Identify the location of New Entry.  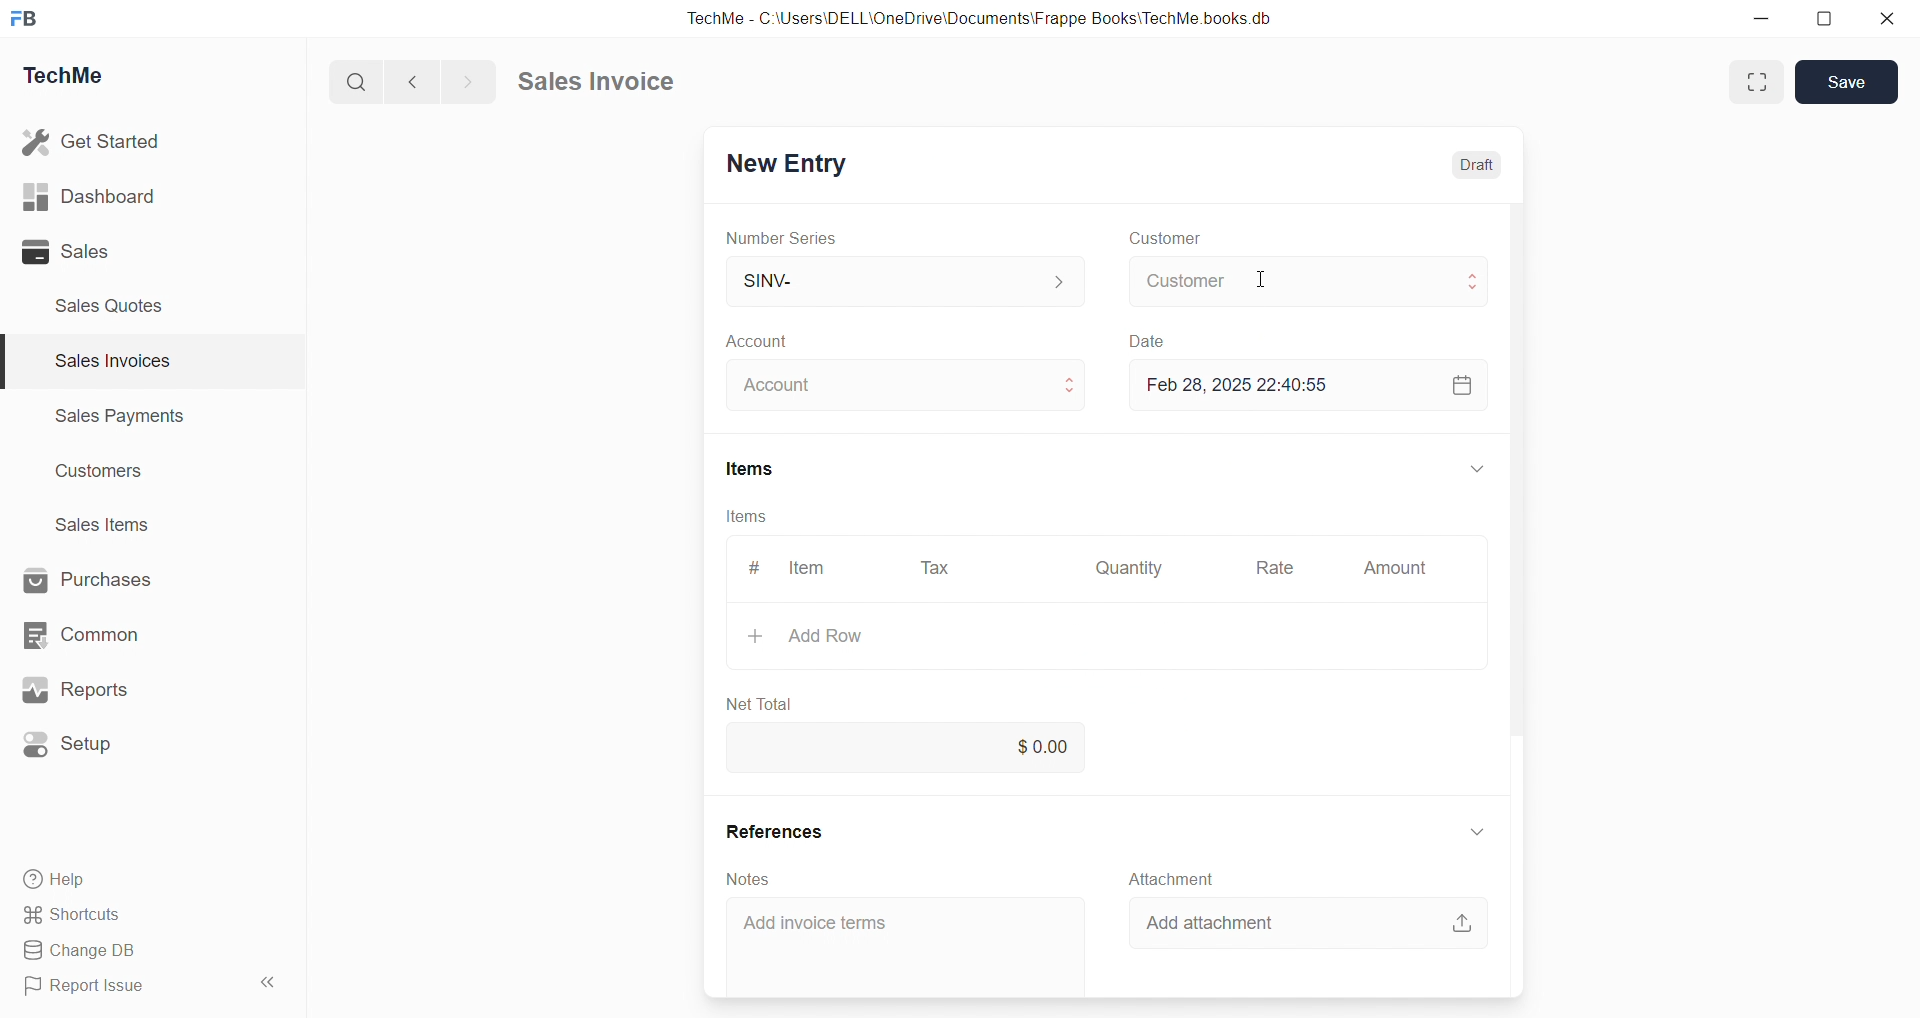
(790, 165).